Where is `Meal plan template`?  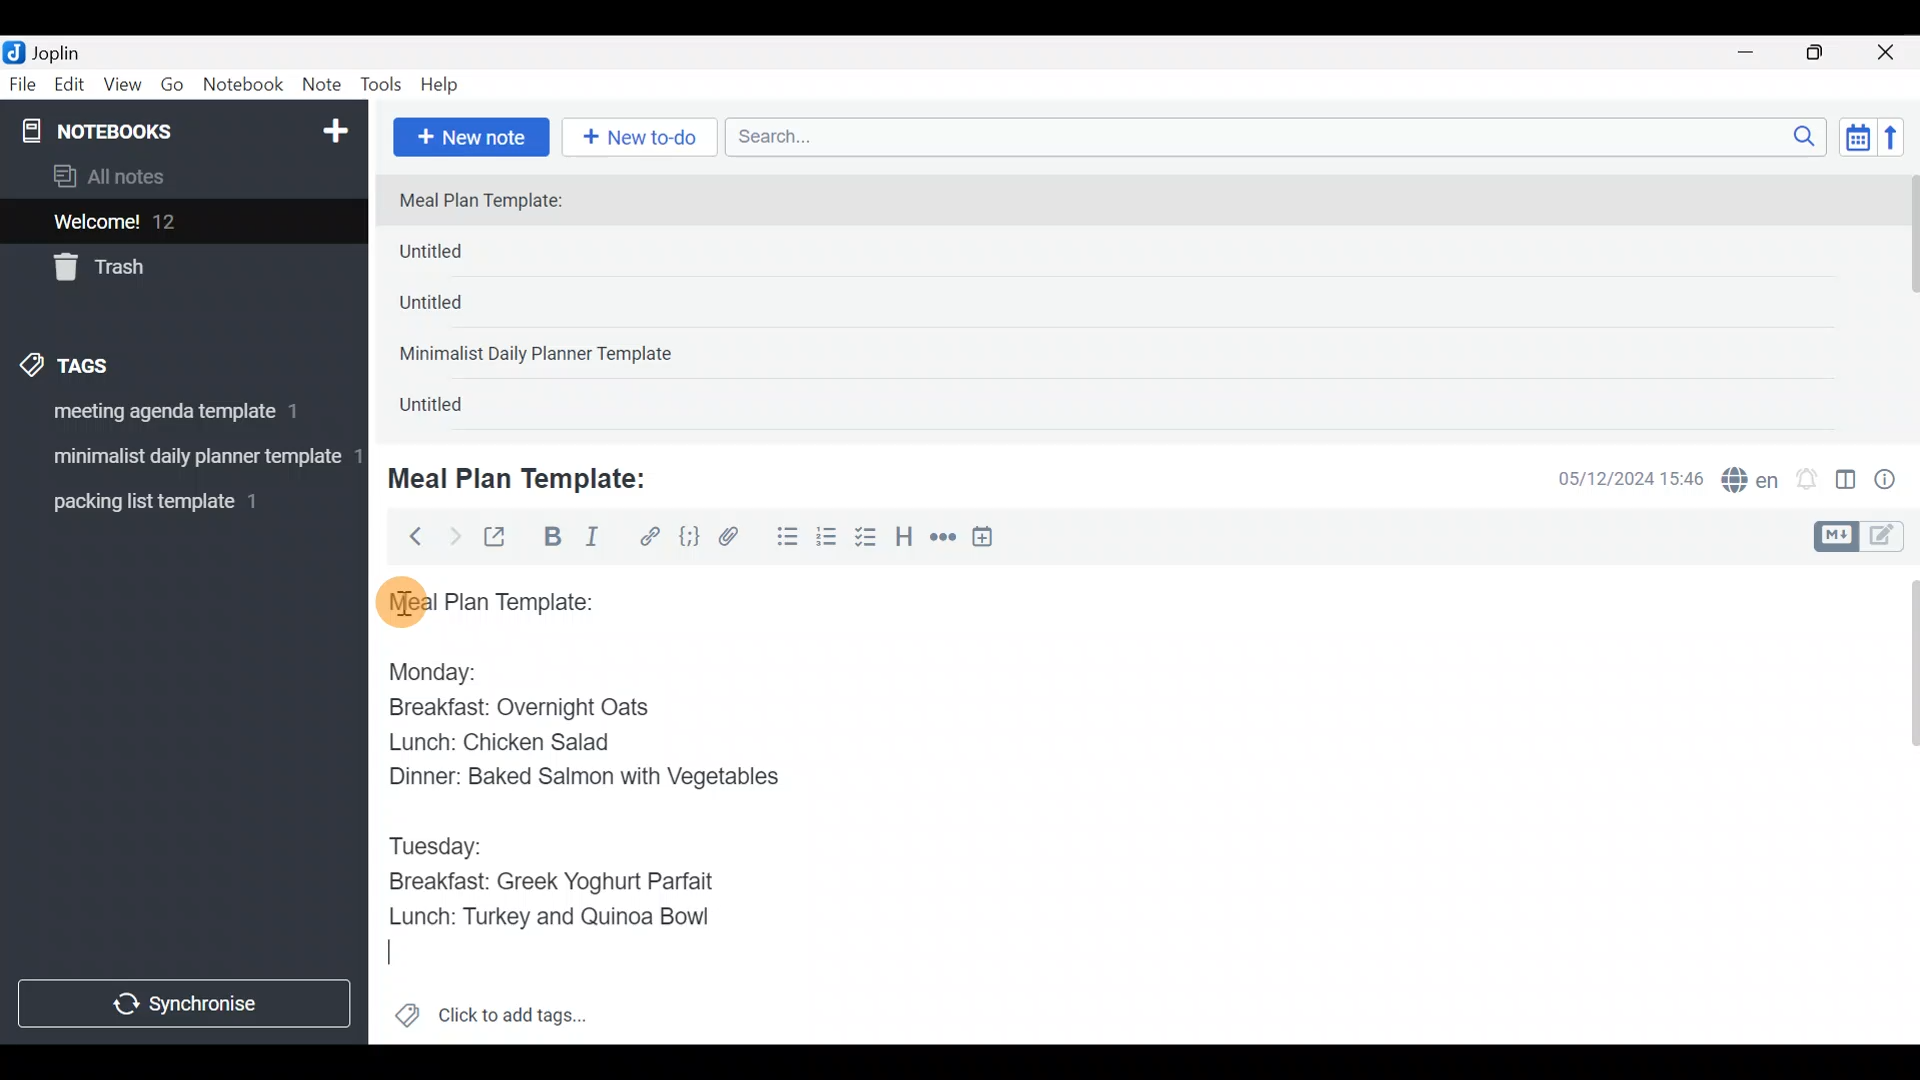 Meal plan template is located at coordinates (484, 599).